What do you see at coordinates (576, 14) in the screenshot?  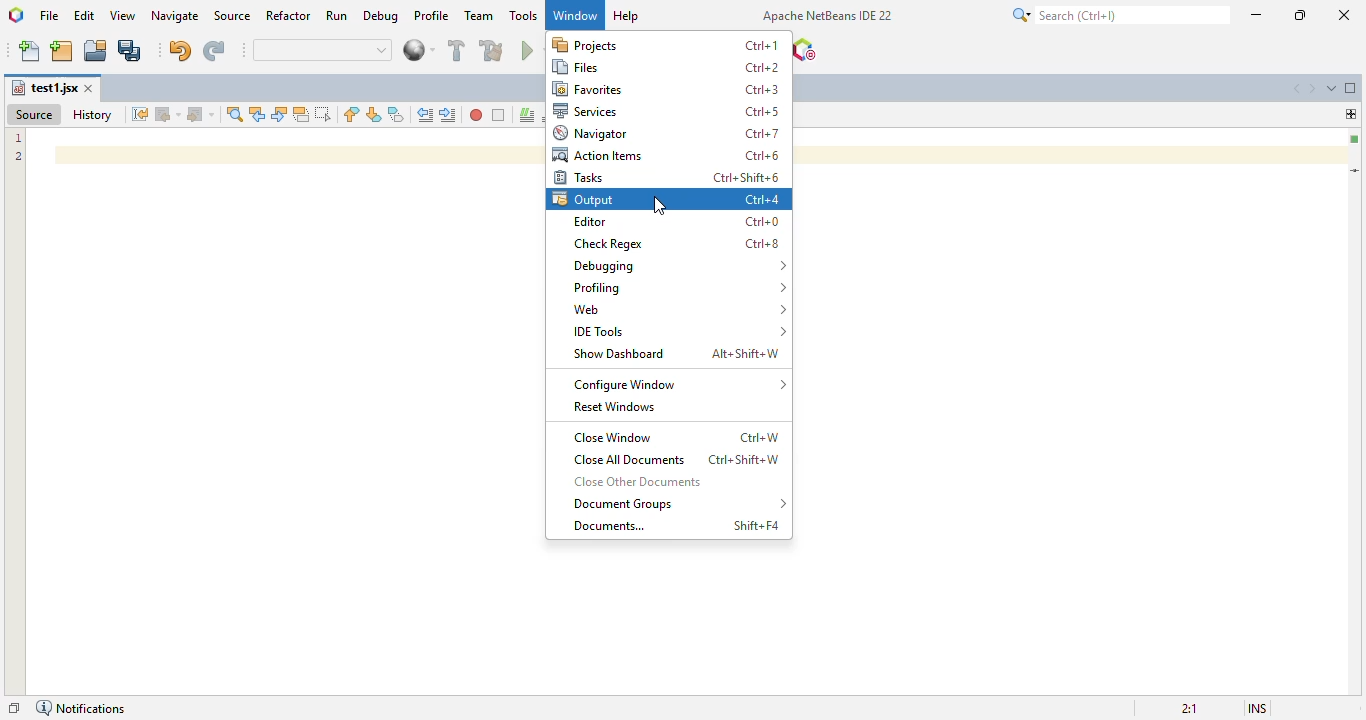 I see `window` at bounding box center [576, 14].